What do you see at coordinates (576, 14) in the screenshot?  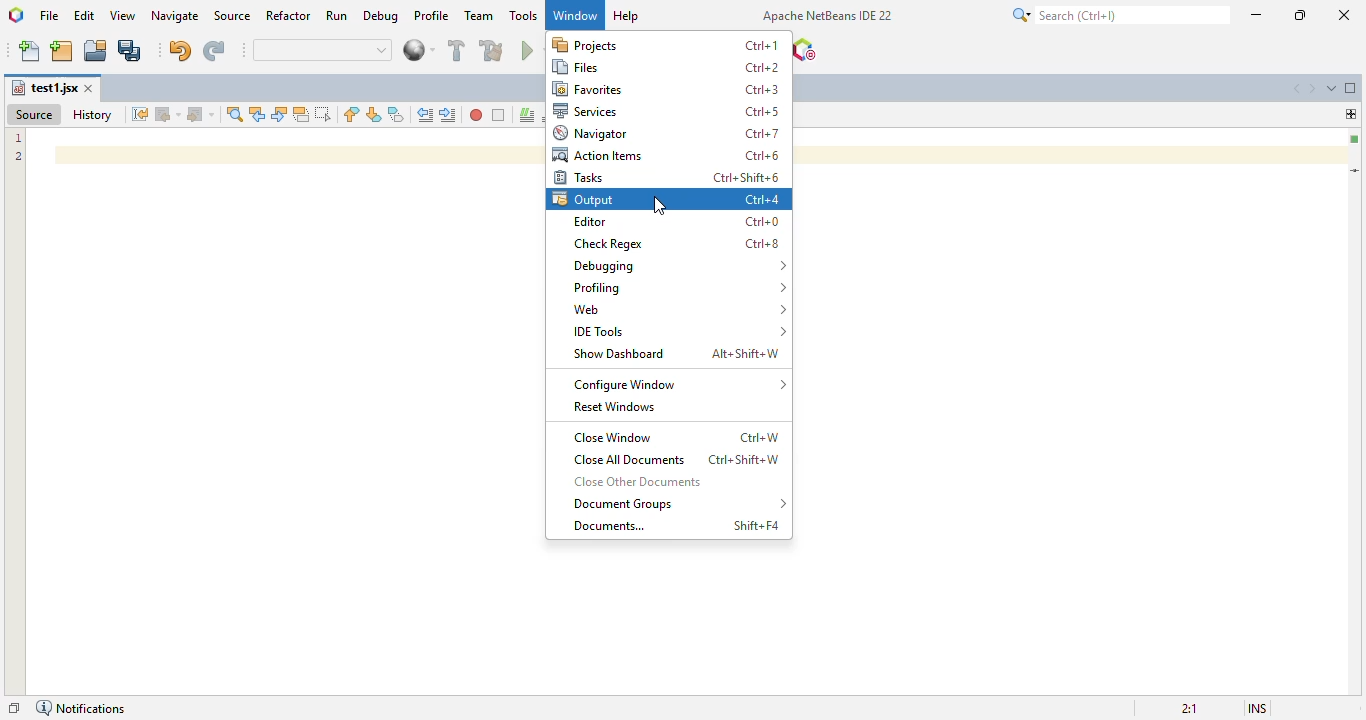 I see `window` at bounding box center [576, 14].